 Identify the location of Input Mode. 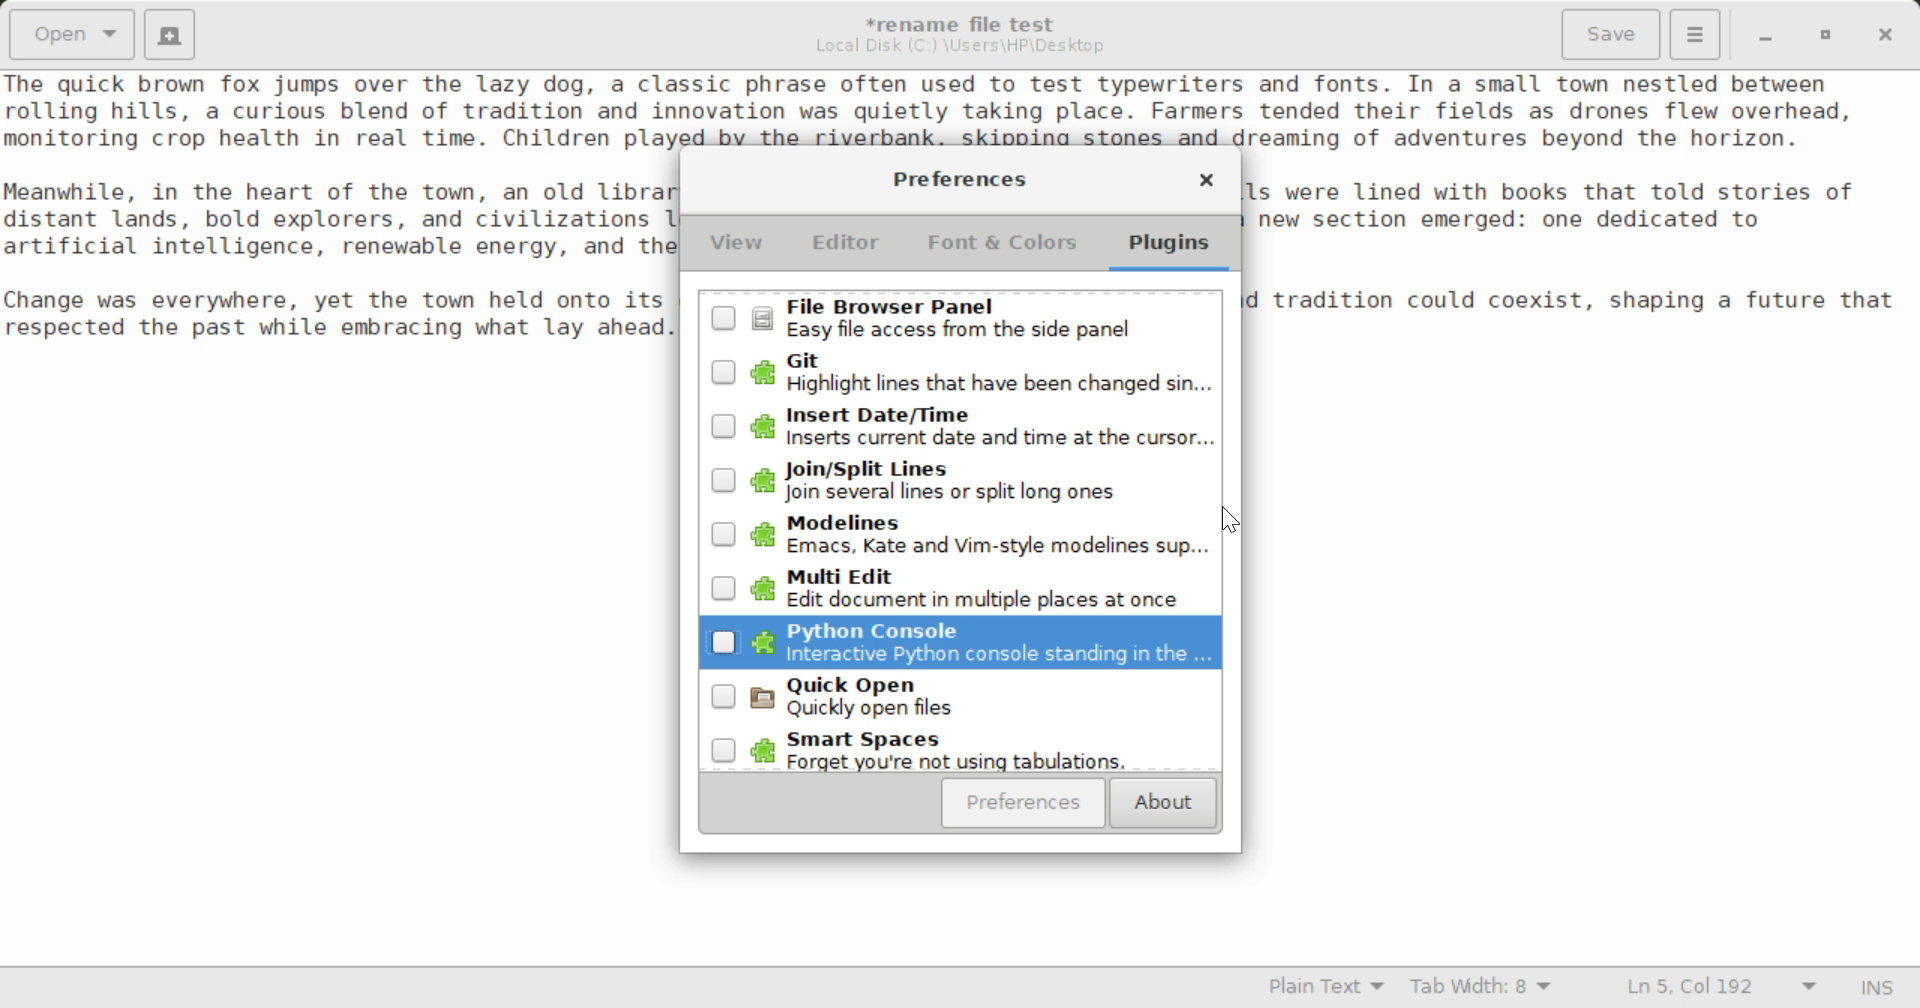
(1877, 990).